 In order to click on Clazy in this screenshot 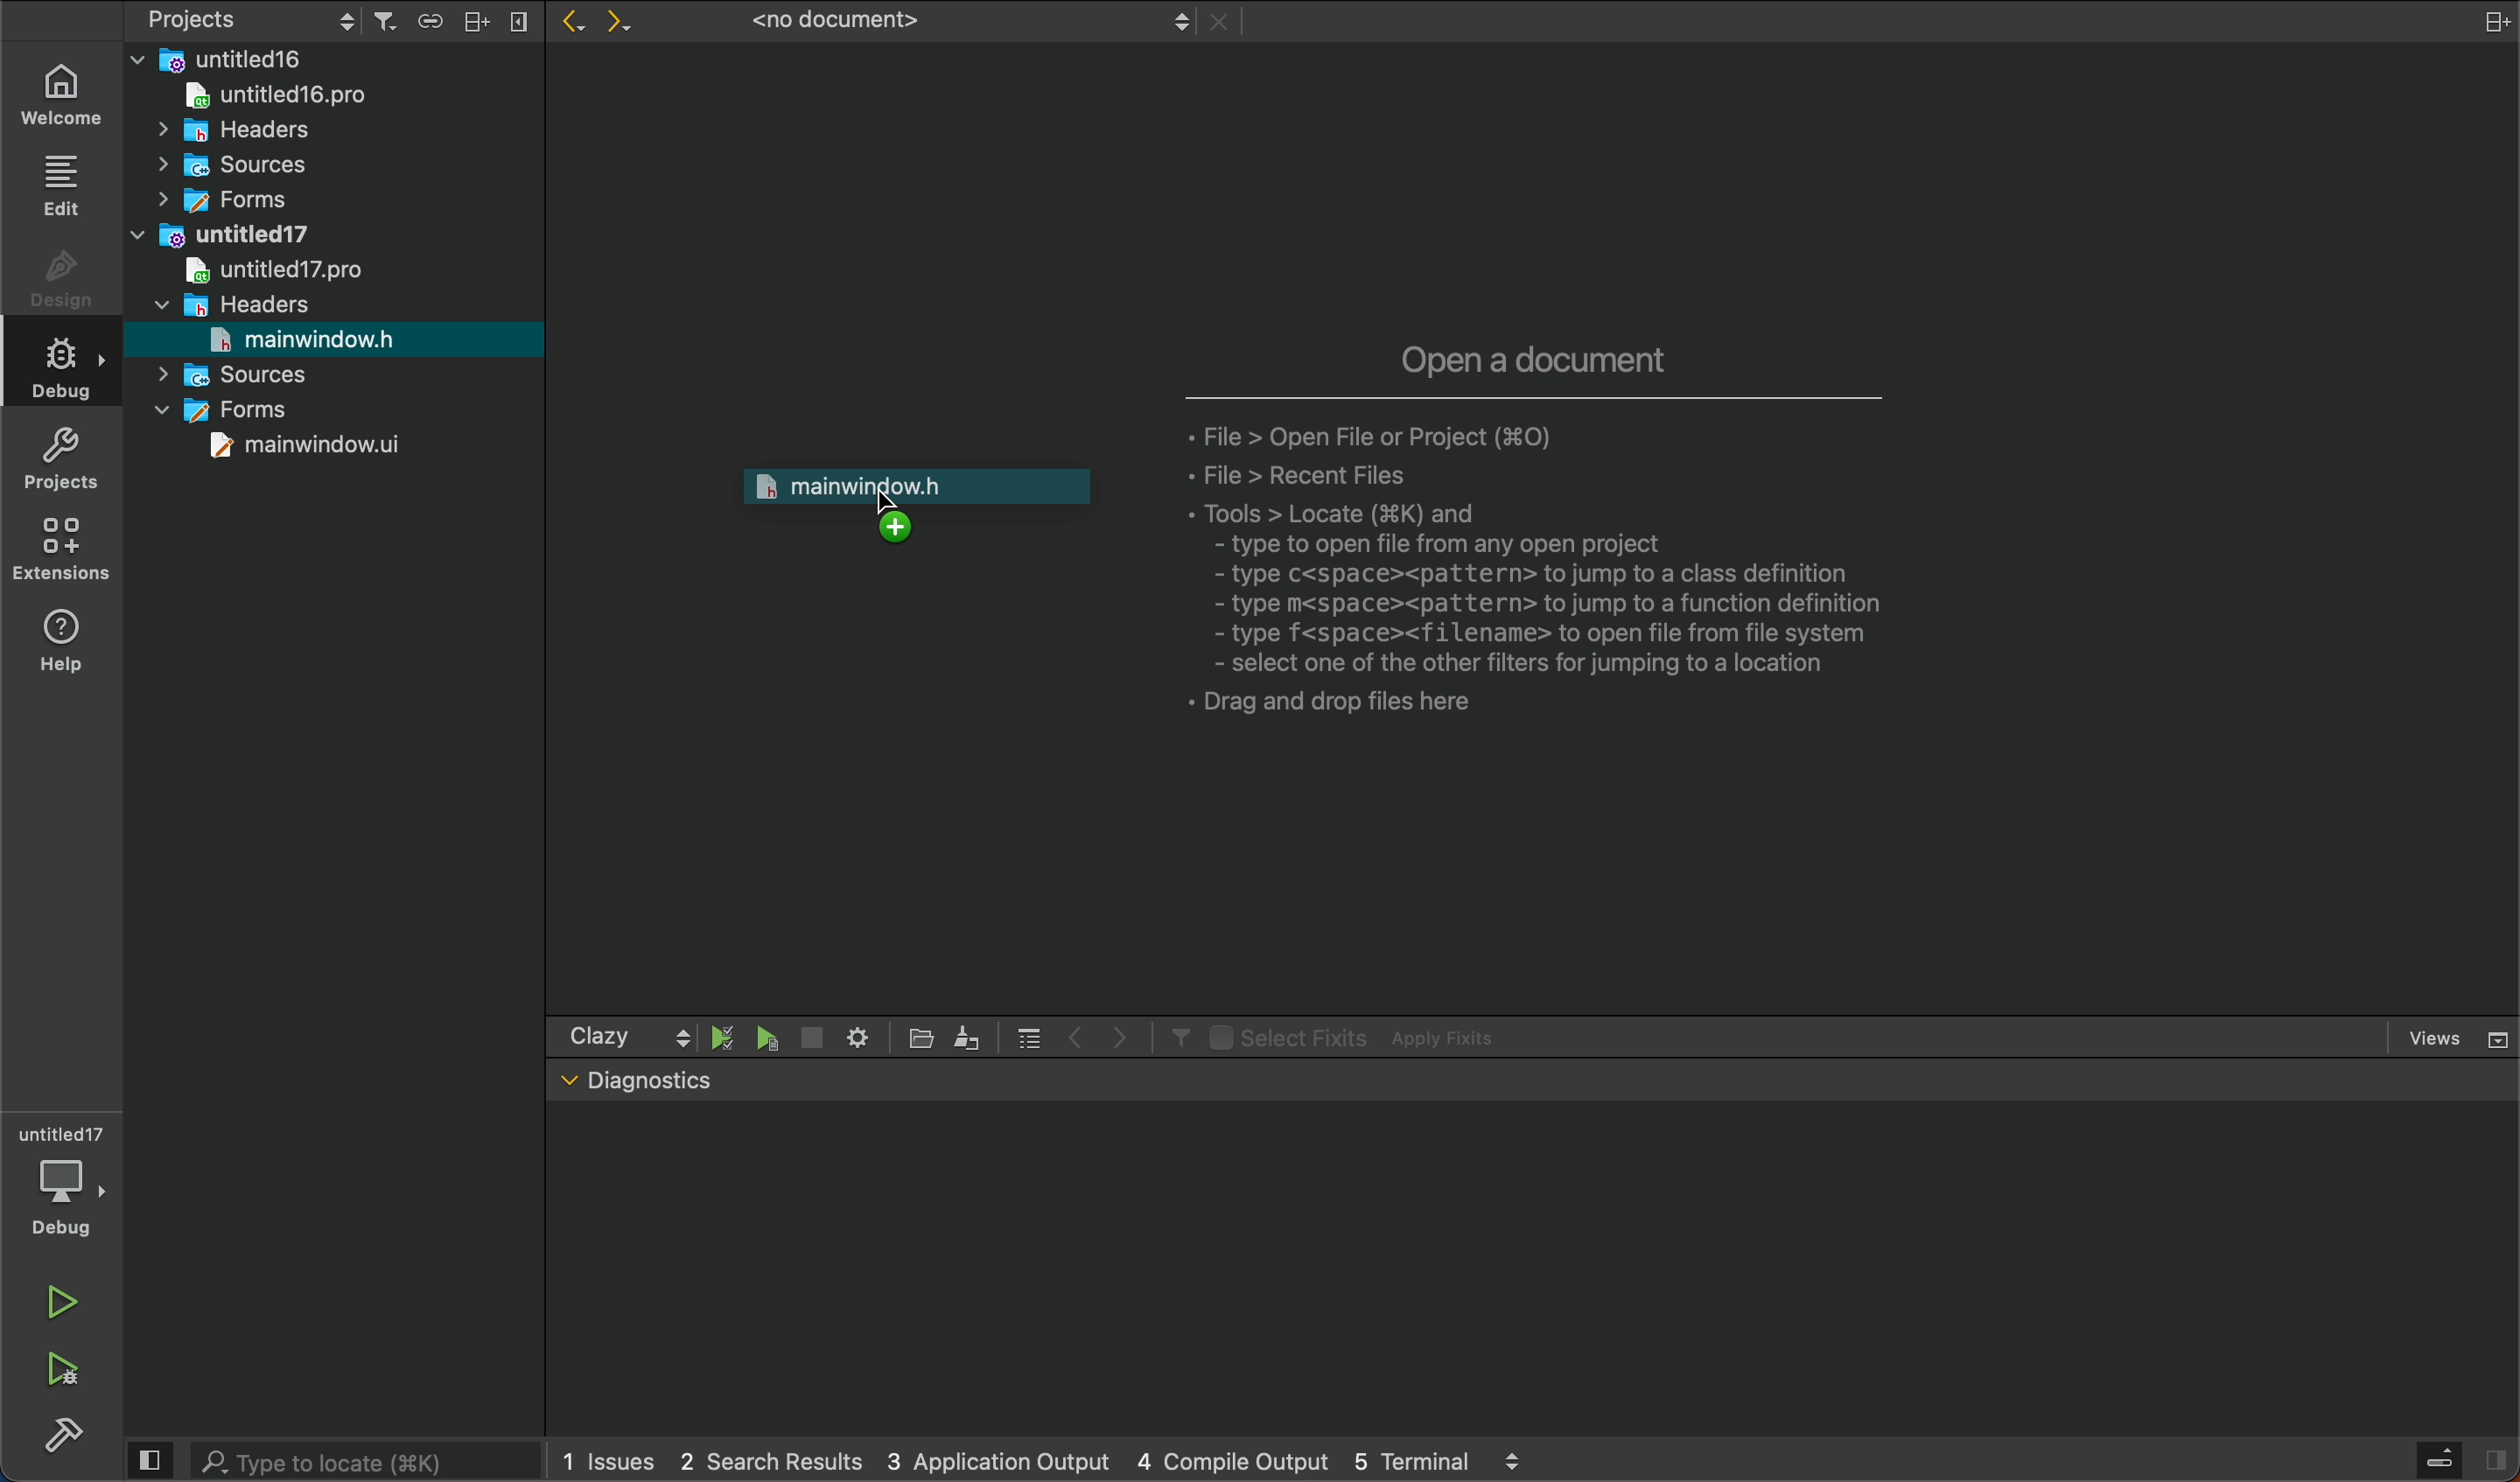, I will do `click(599, 1036)`.